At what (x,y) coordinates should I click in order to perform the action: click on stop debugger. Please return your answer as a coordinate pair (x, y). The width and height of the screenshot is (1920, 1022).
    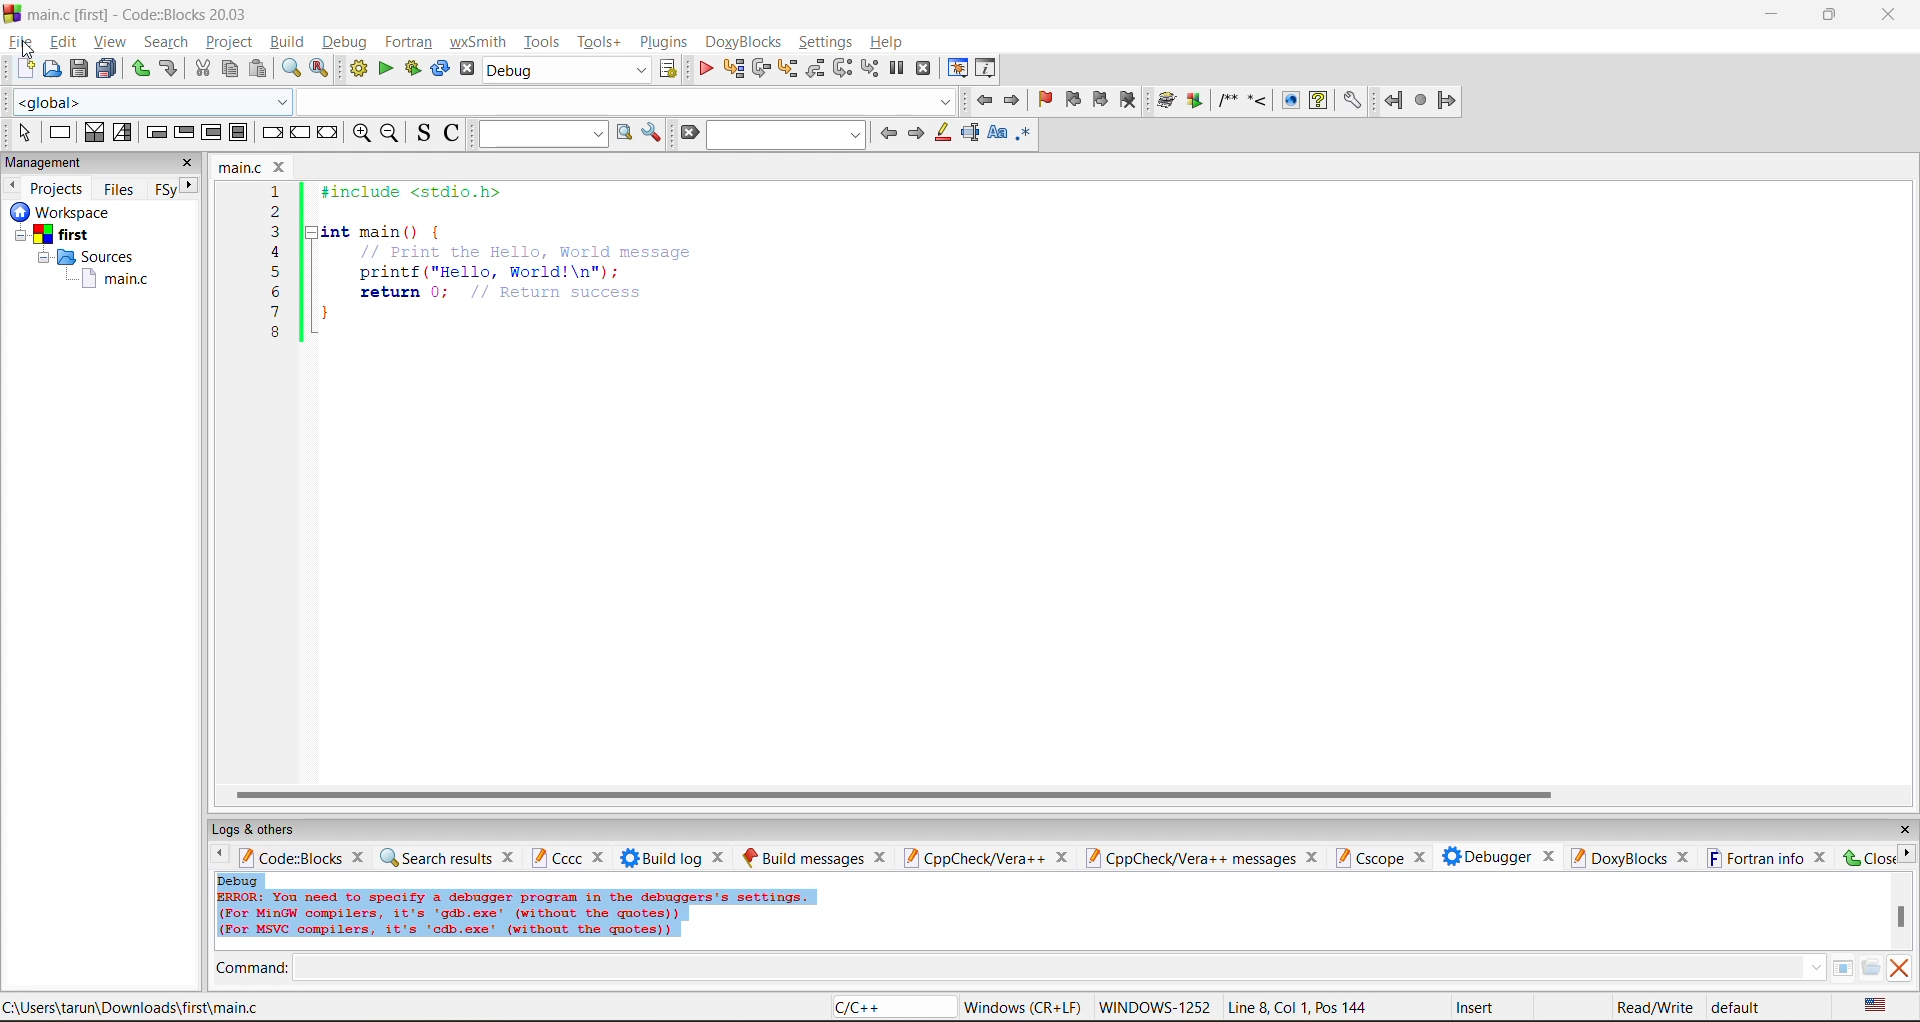
    Looking at the image, I should click on (924, 69).